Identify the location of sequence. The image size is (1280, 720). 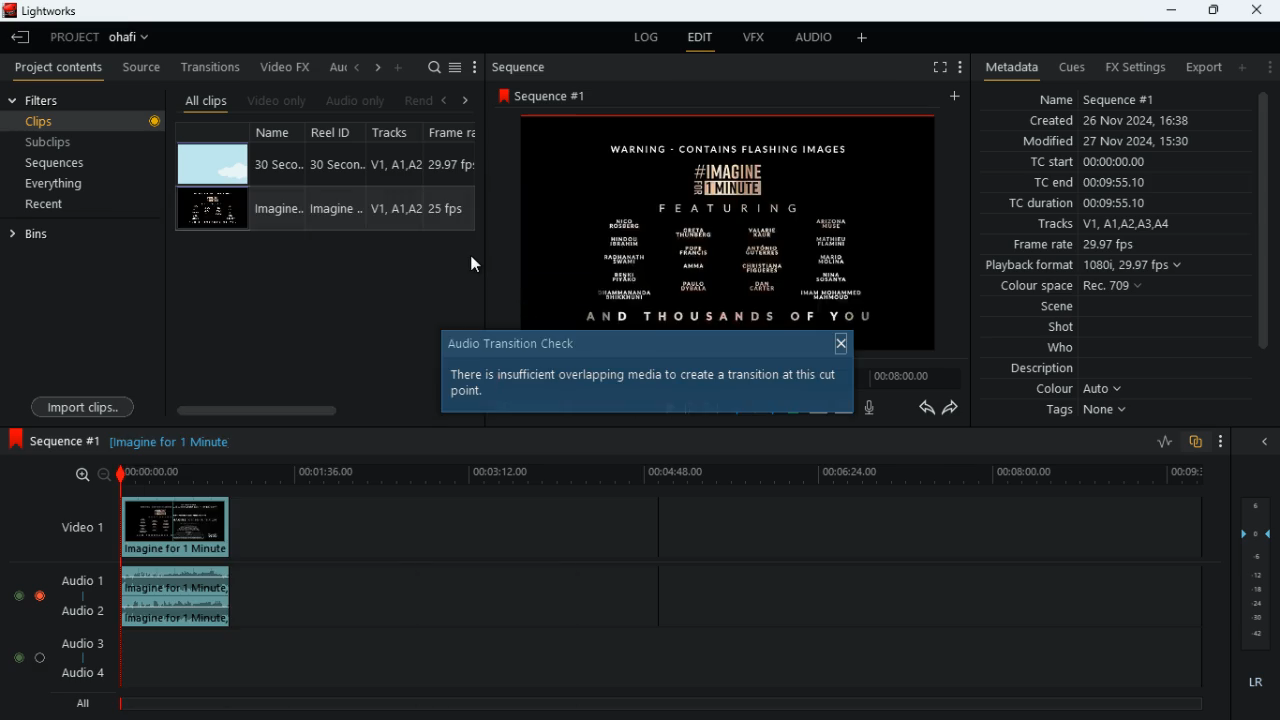
(558, 95).